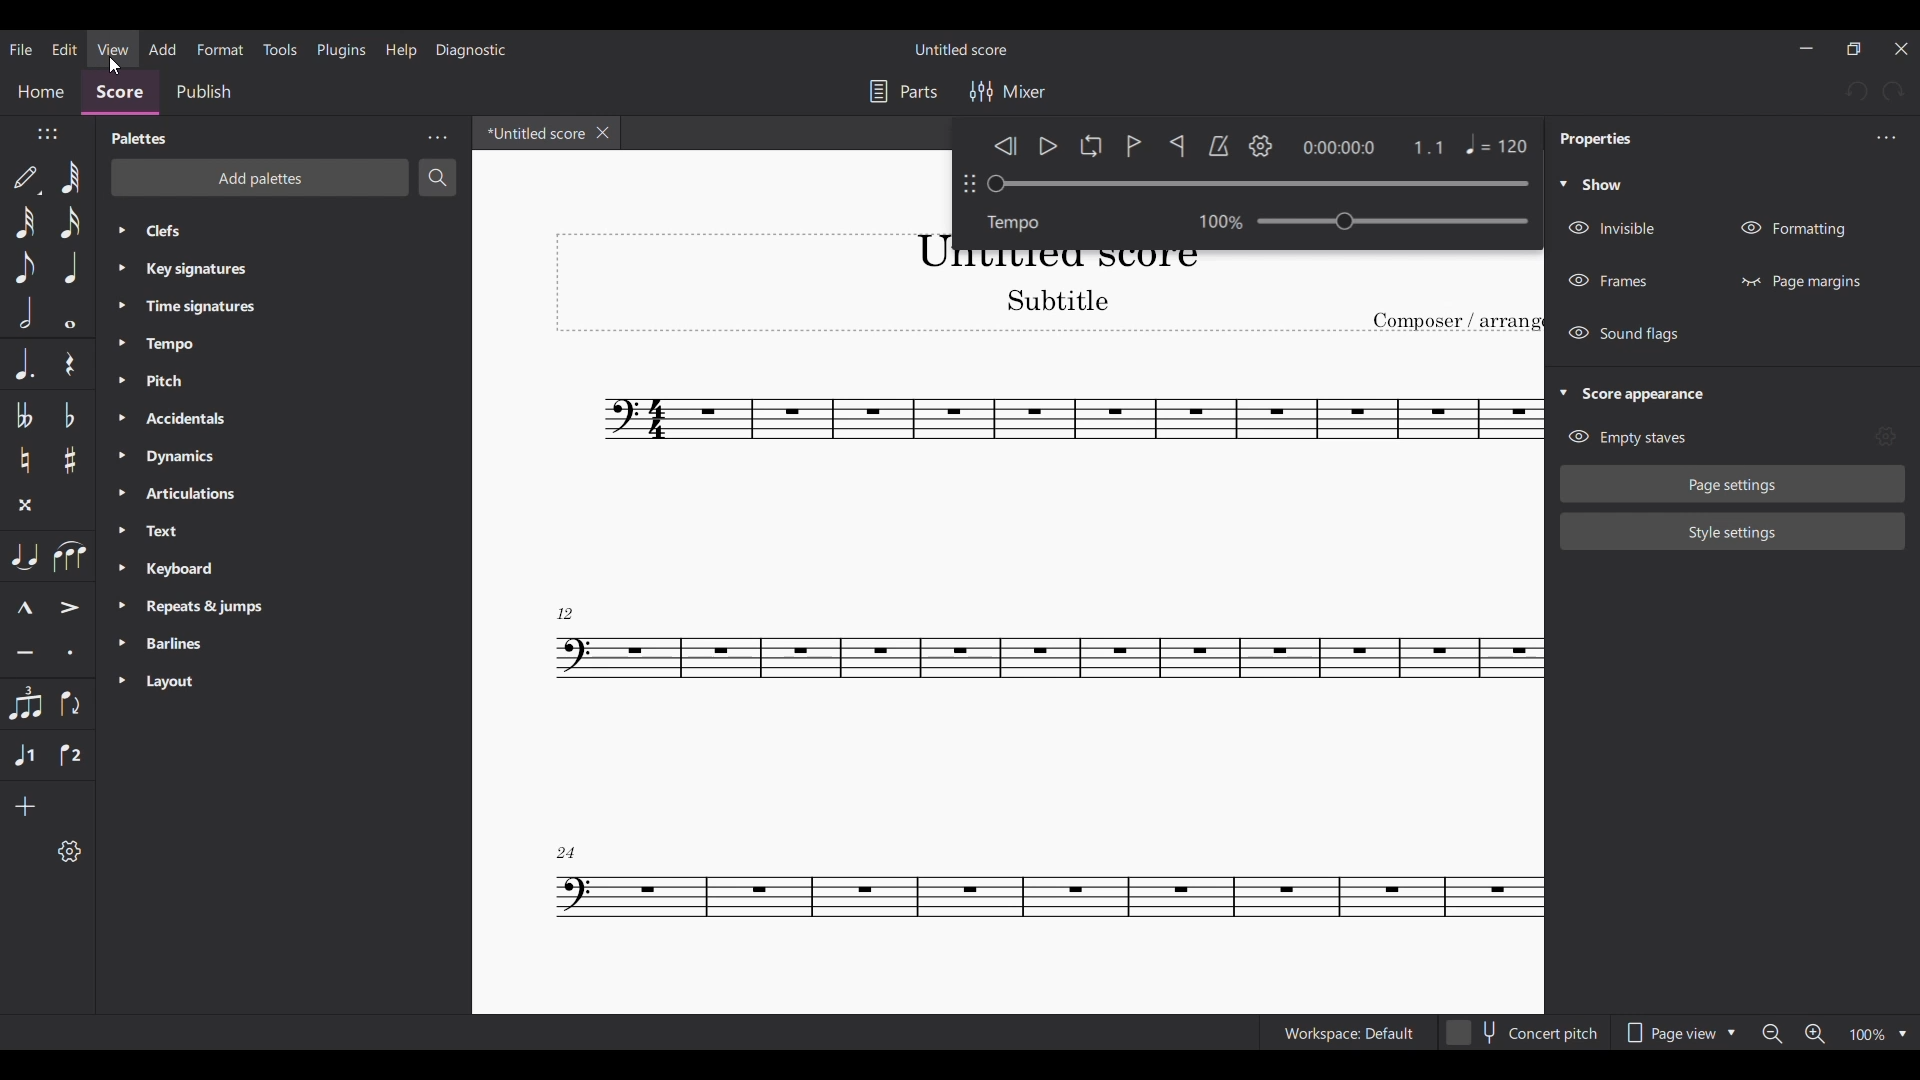 This screenshot has width=1920, height=1080. I want to click on Move position of toolbar, so click(47, 133).